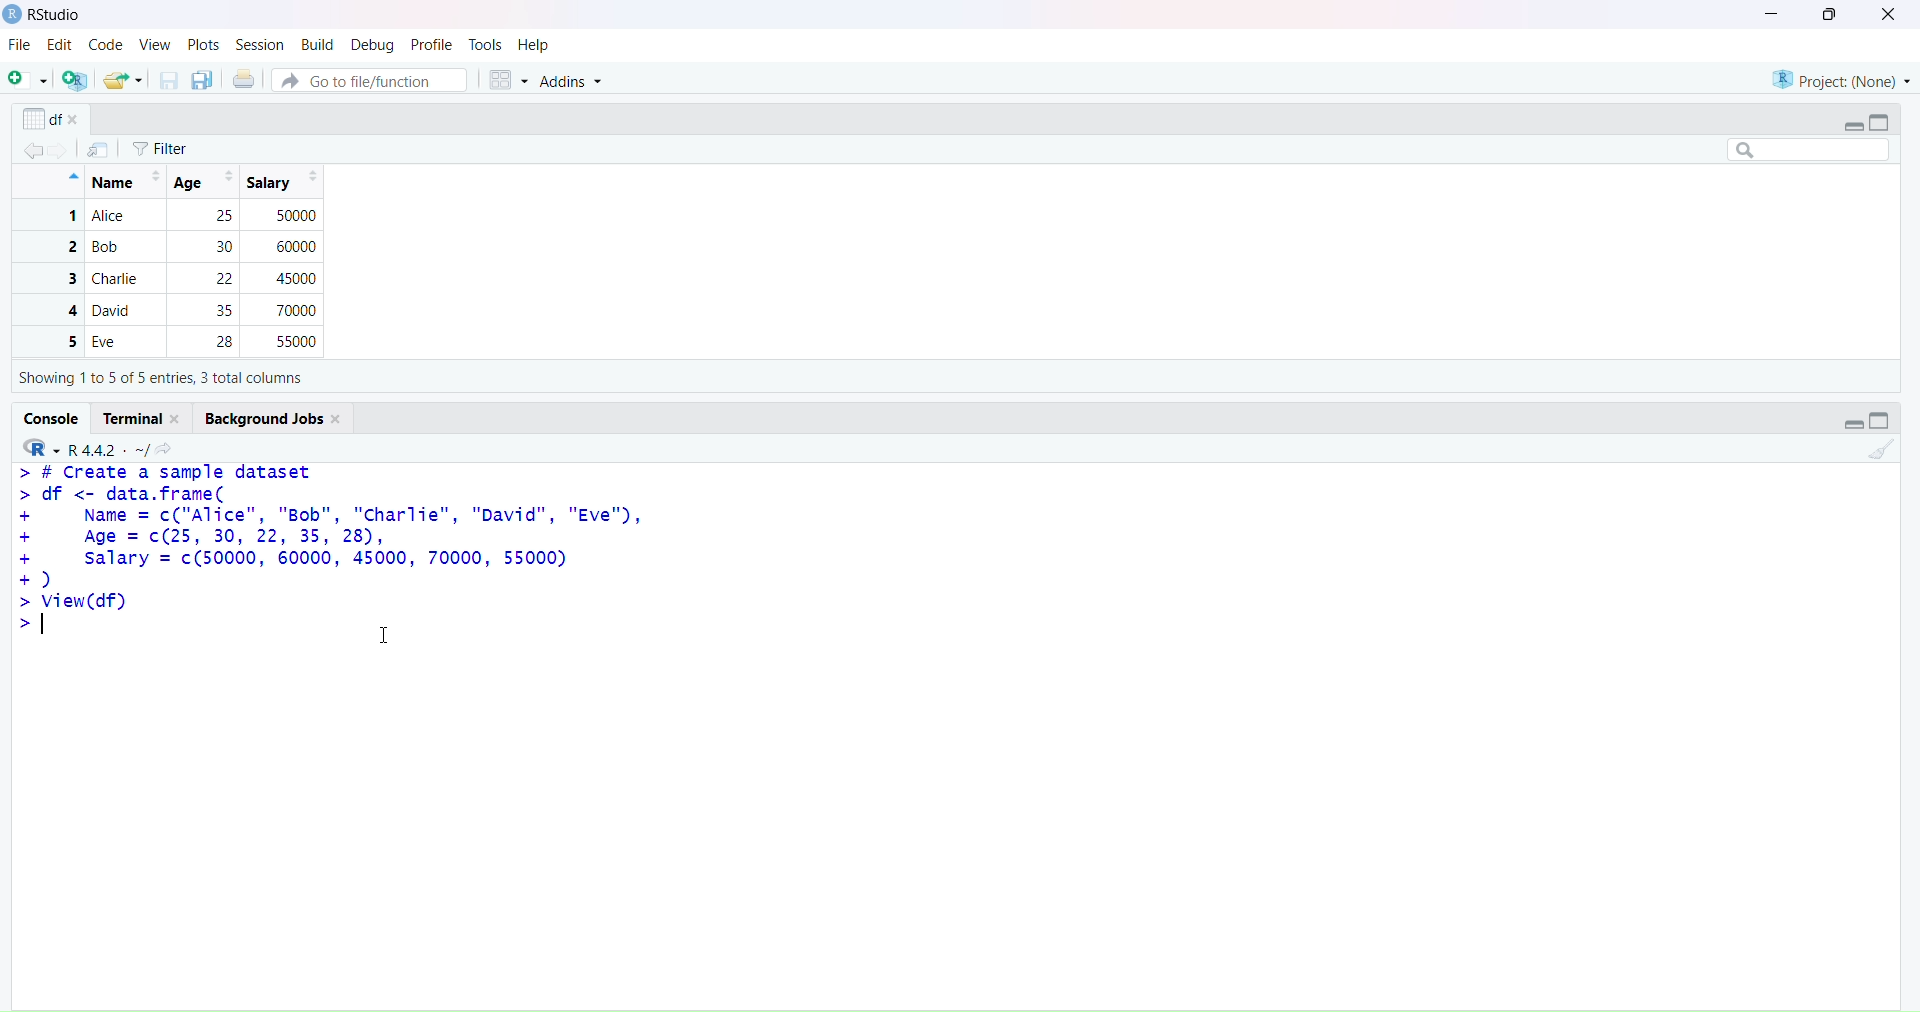  Describe the element at coordinates (20, 46) in the screenshot. I see `file` at that location.